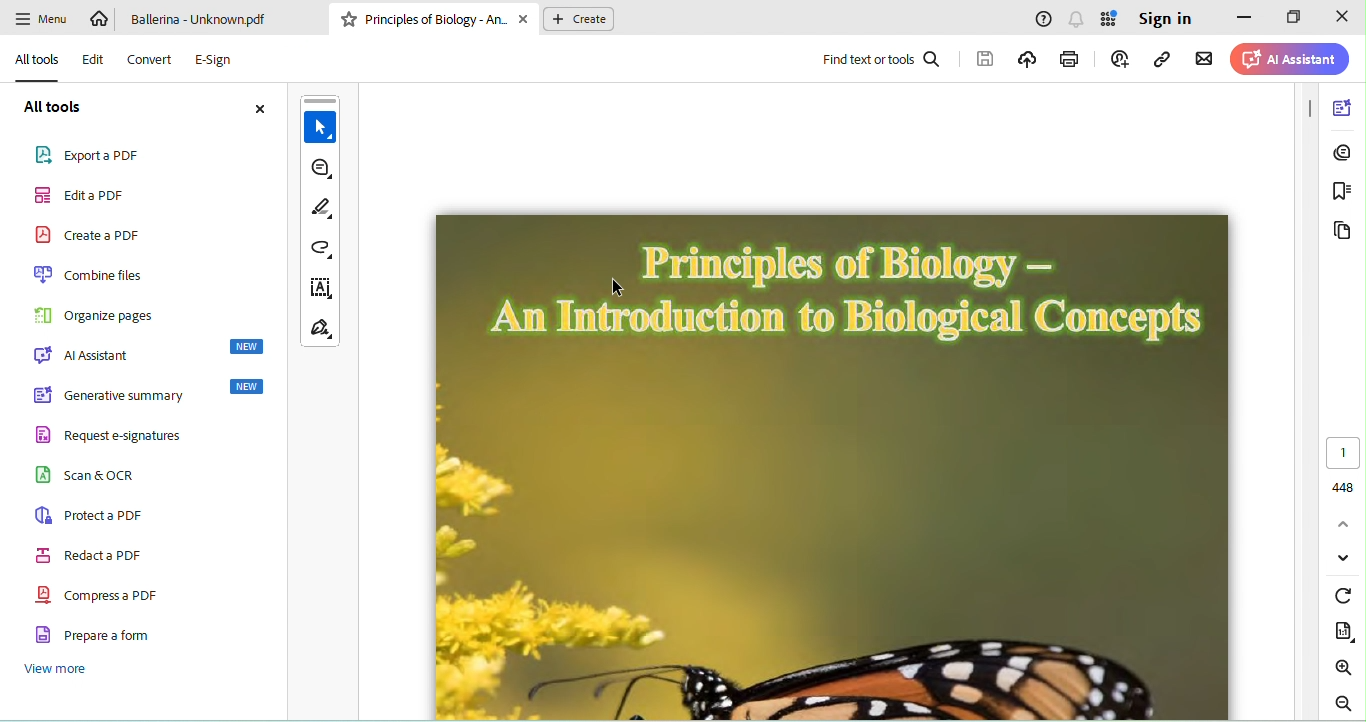 This screenshot has height=722, width=1366. Describe the element at coordinates (1344, 666) in the screenshot. I see `zoom in` at that location.